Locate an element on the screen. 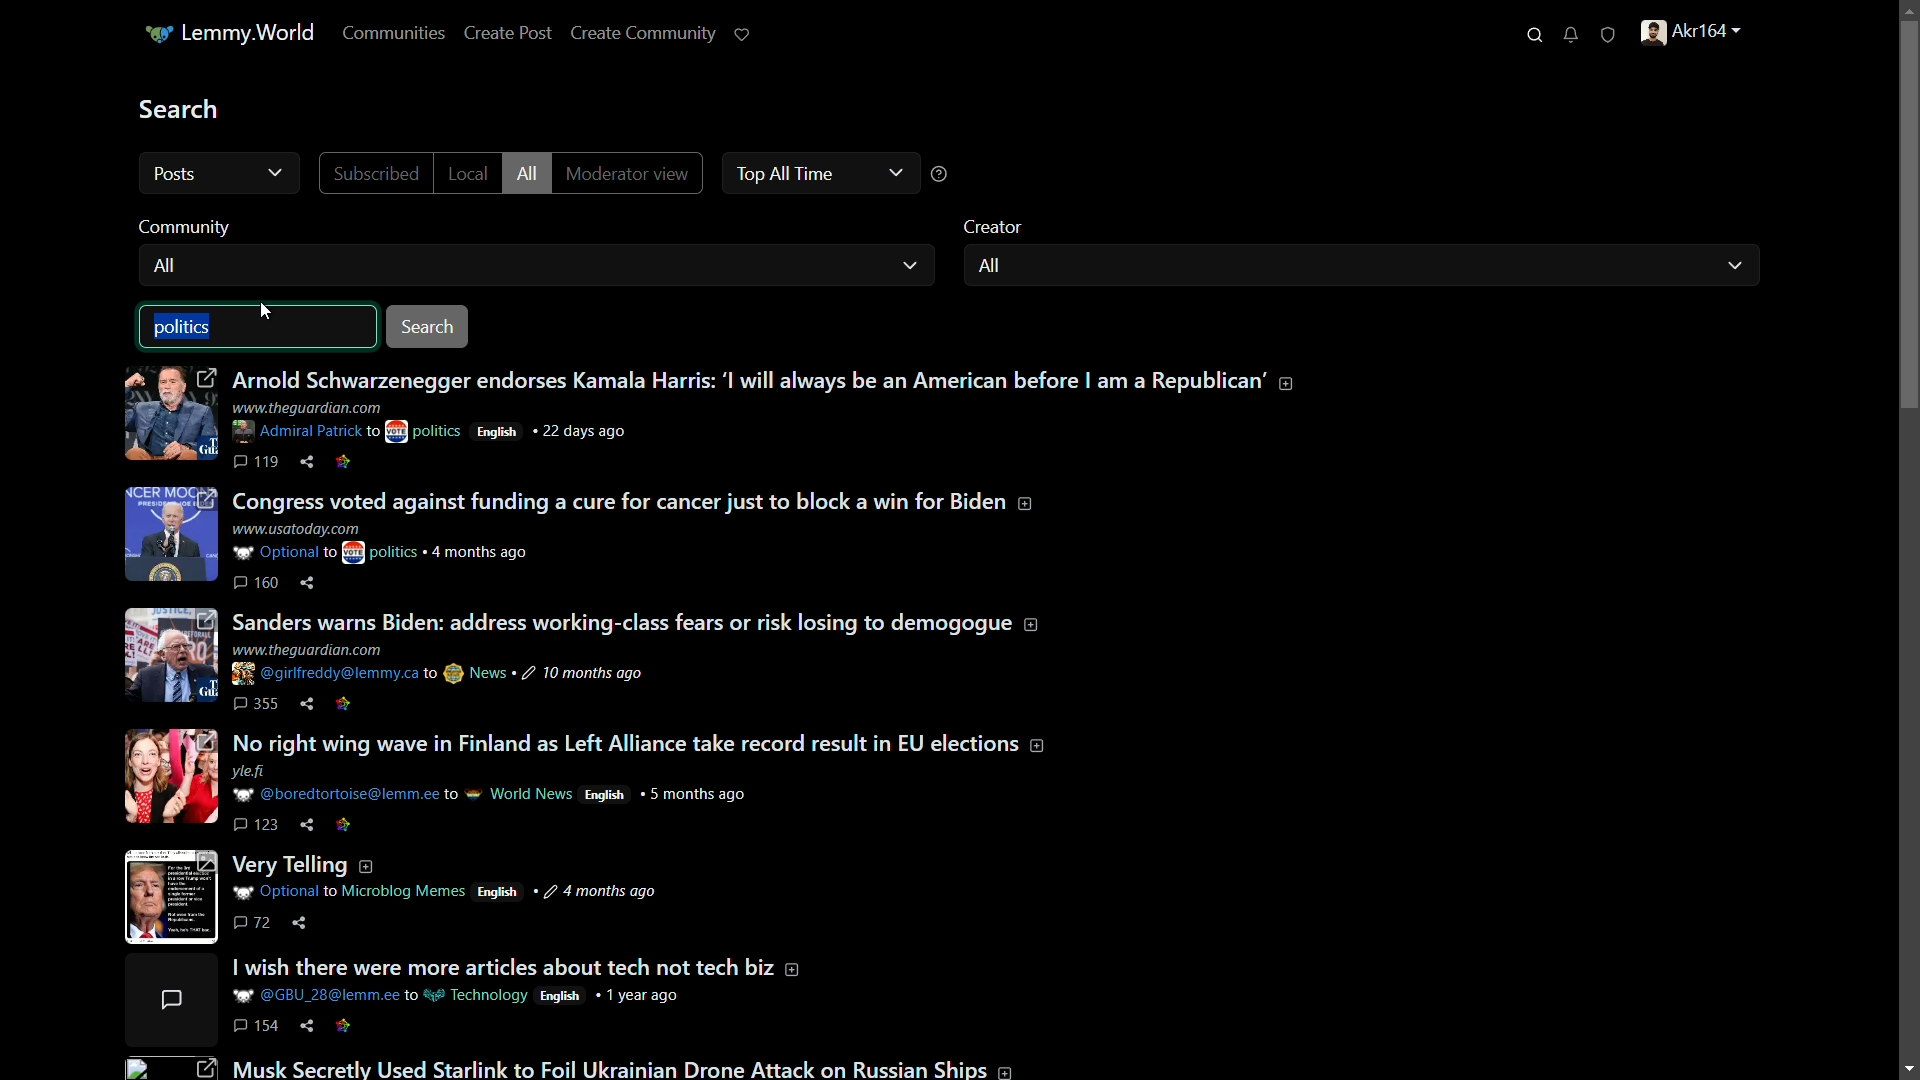  search is located at coordinates (1533, 38).